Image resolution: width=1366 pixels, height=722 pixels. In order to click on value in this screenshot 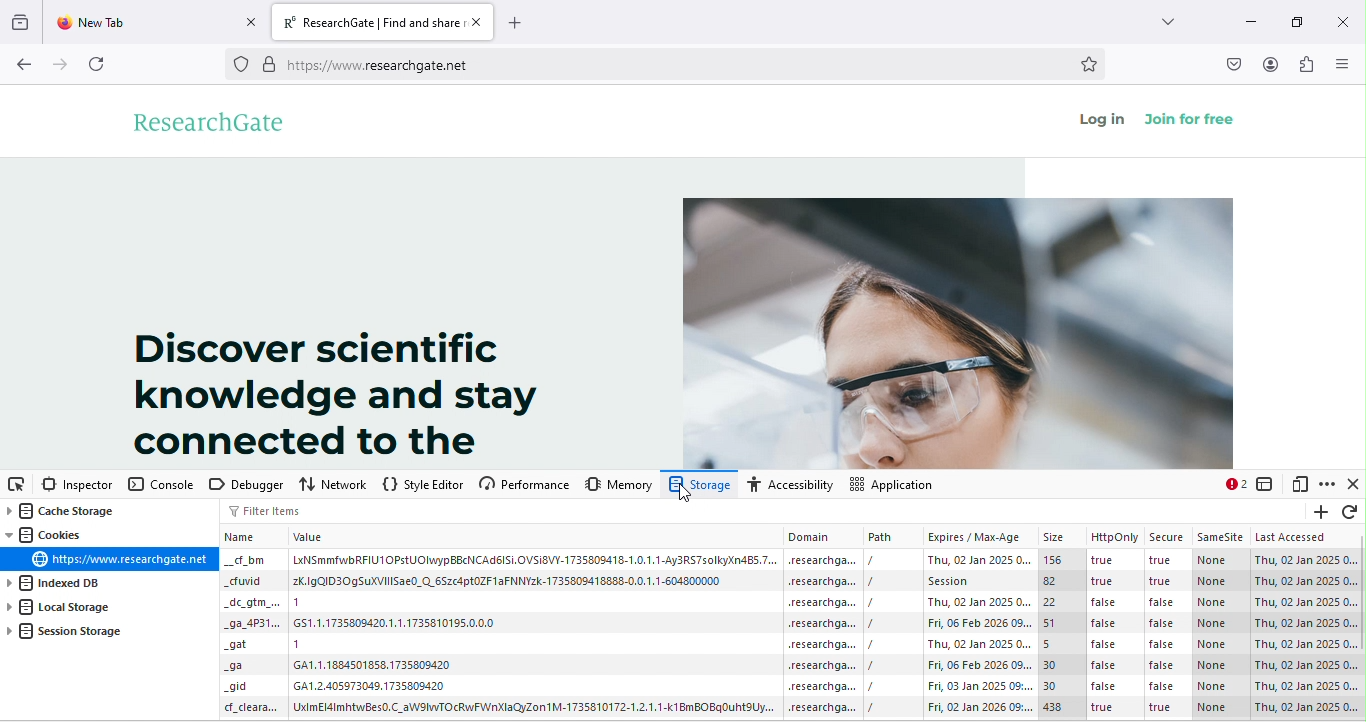, I will do `click(312, 537)`.